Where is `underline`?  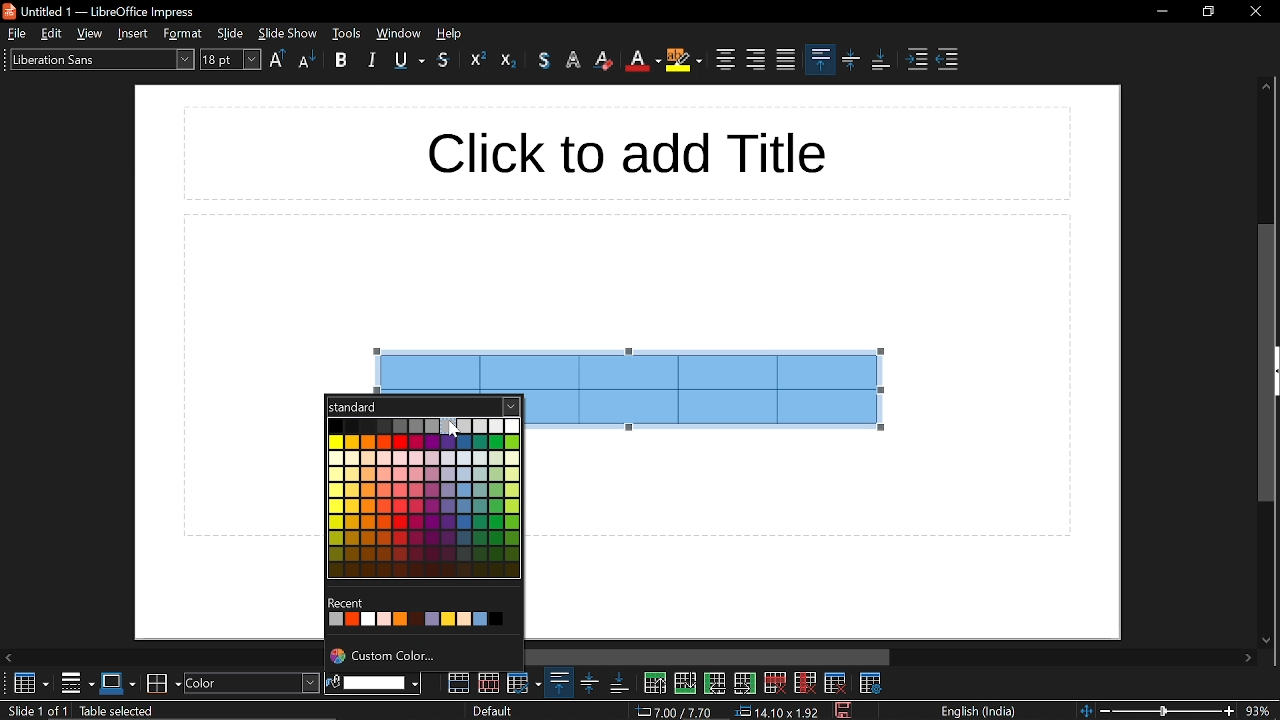 underline is located at coordinates (409, 61).